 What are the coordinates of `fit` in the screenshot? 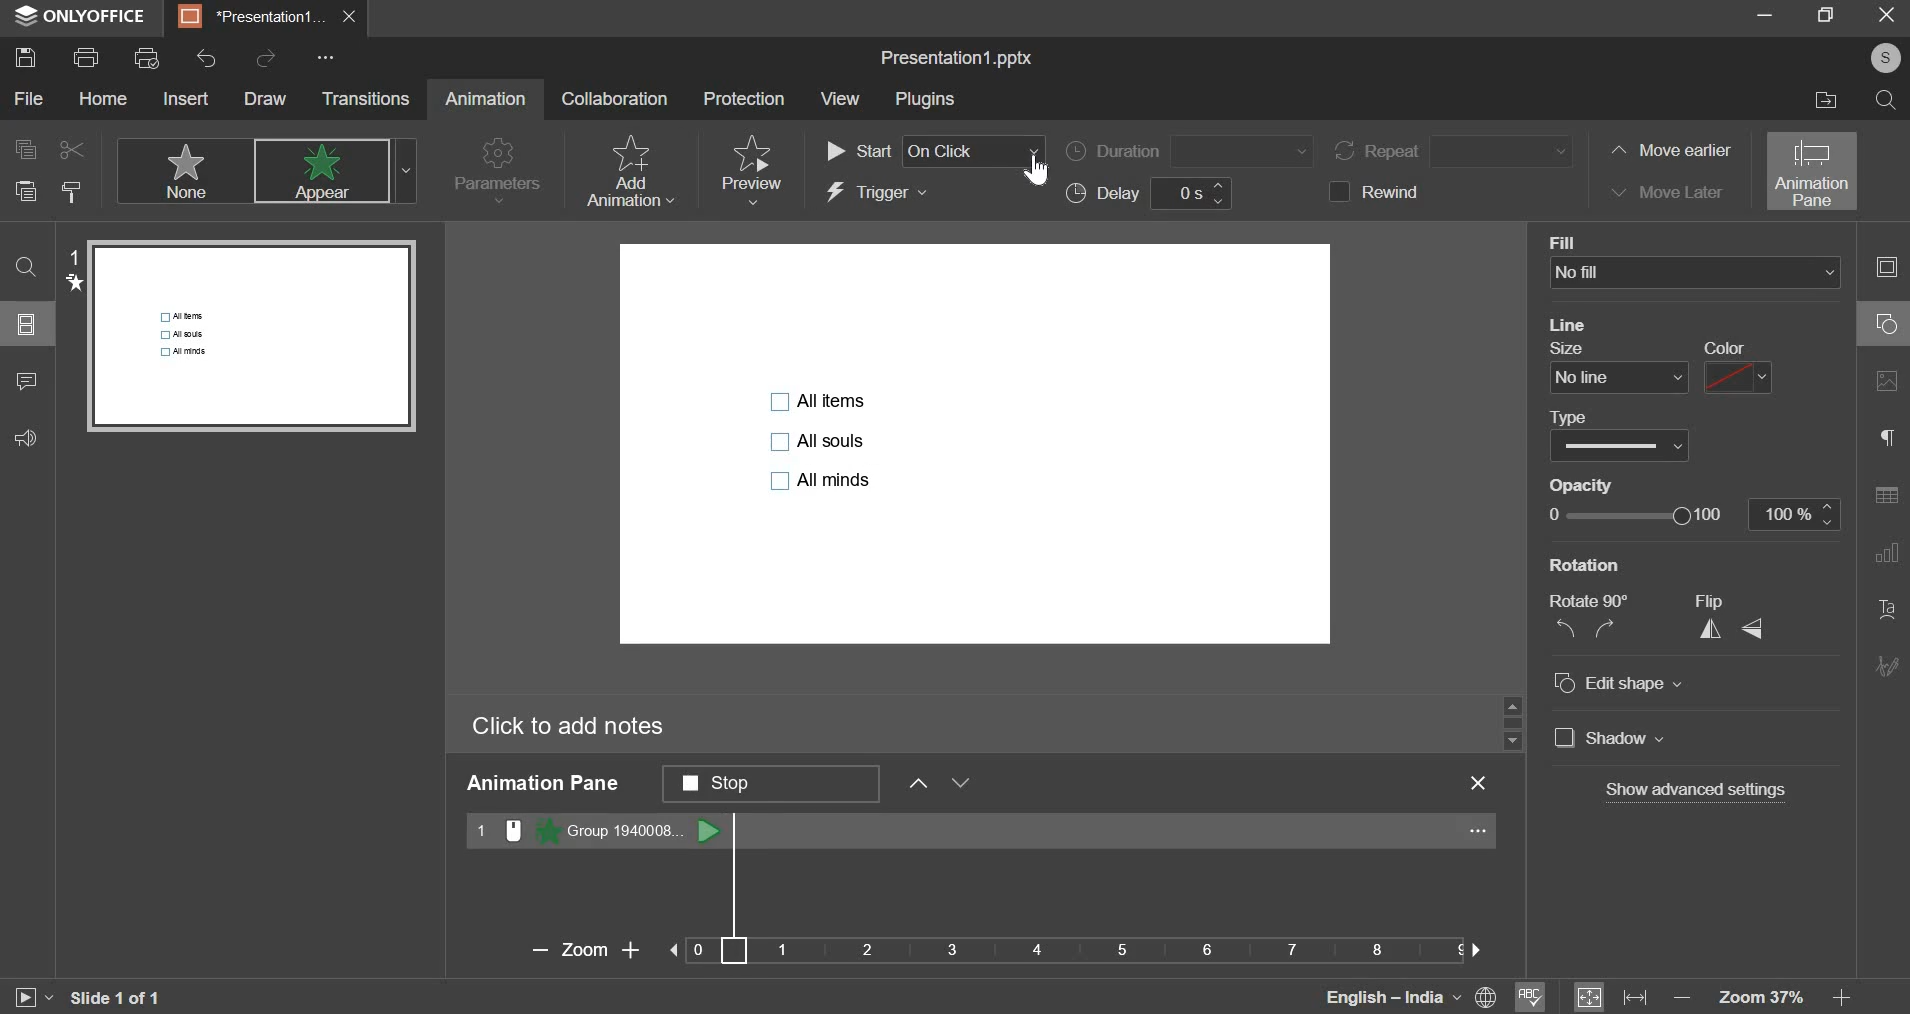 It's located at (1611, 995).